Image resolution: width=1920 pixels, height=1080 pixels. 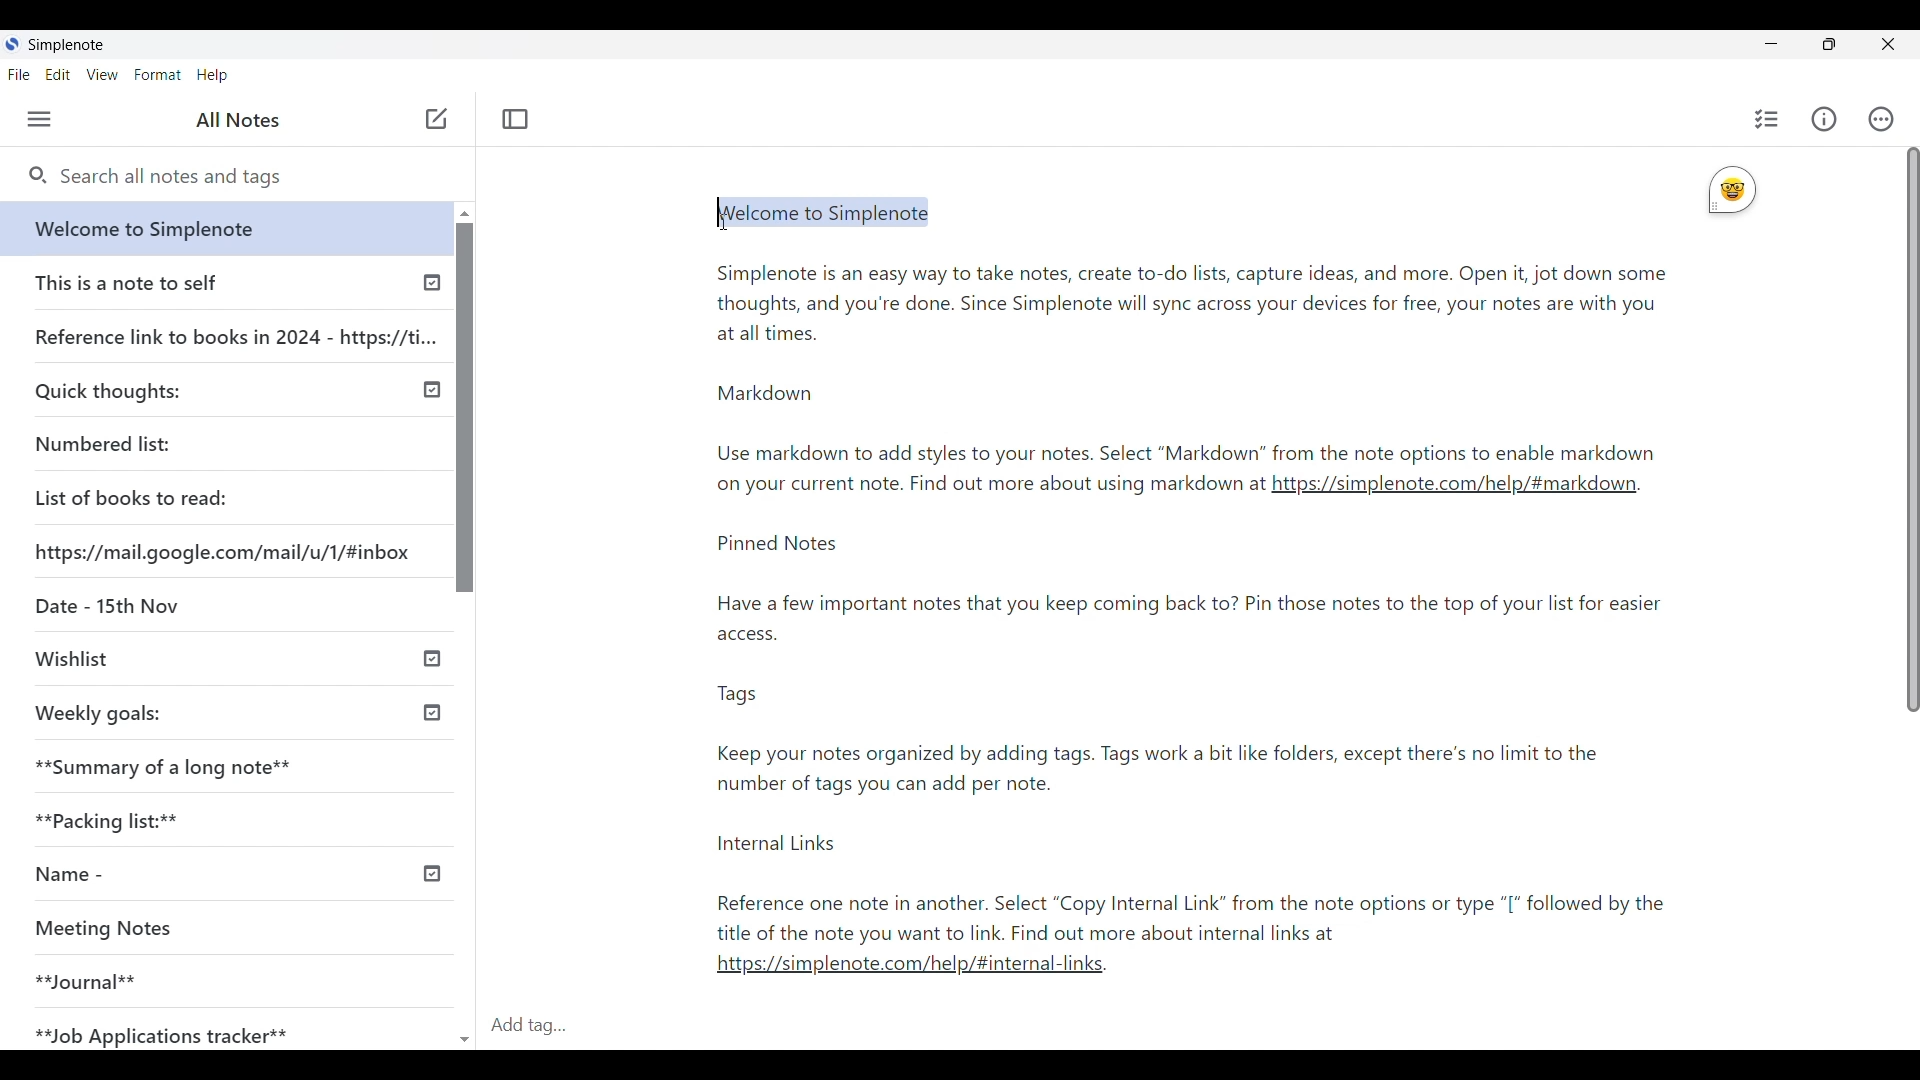 I want to click on Actions, so click(x=1882, y=119).